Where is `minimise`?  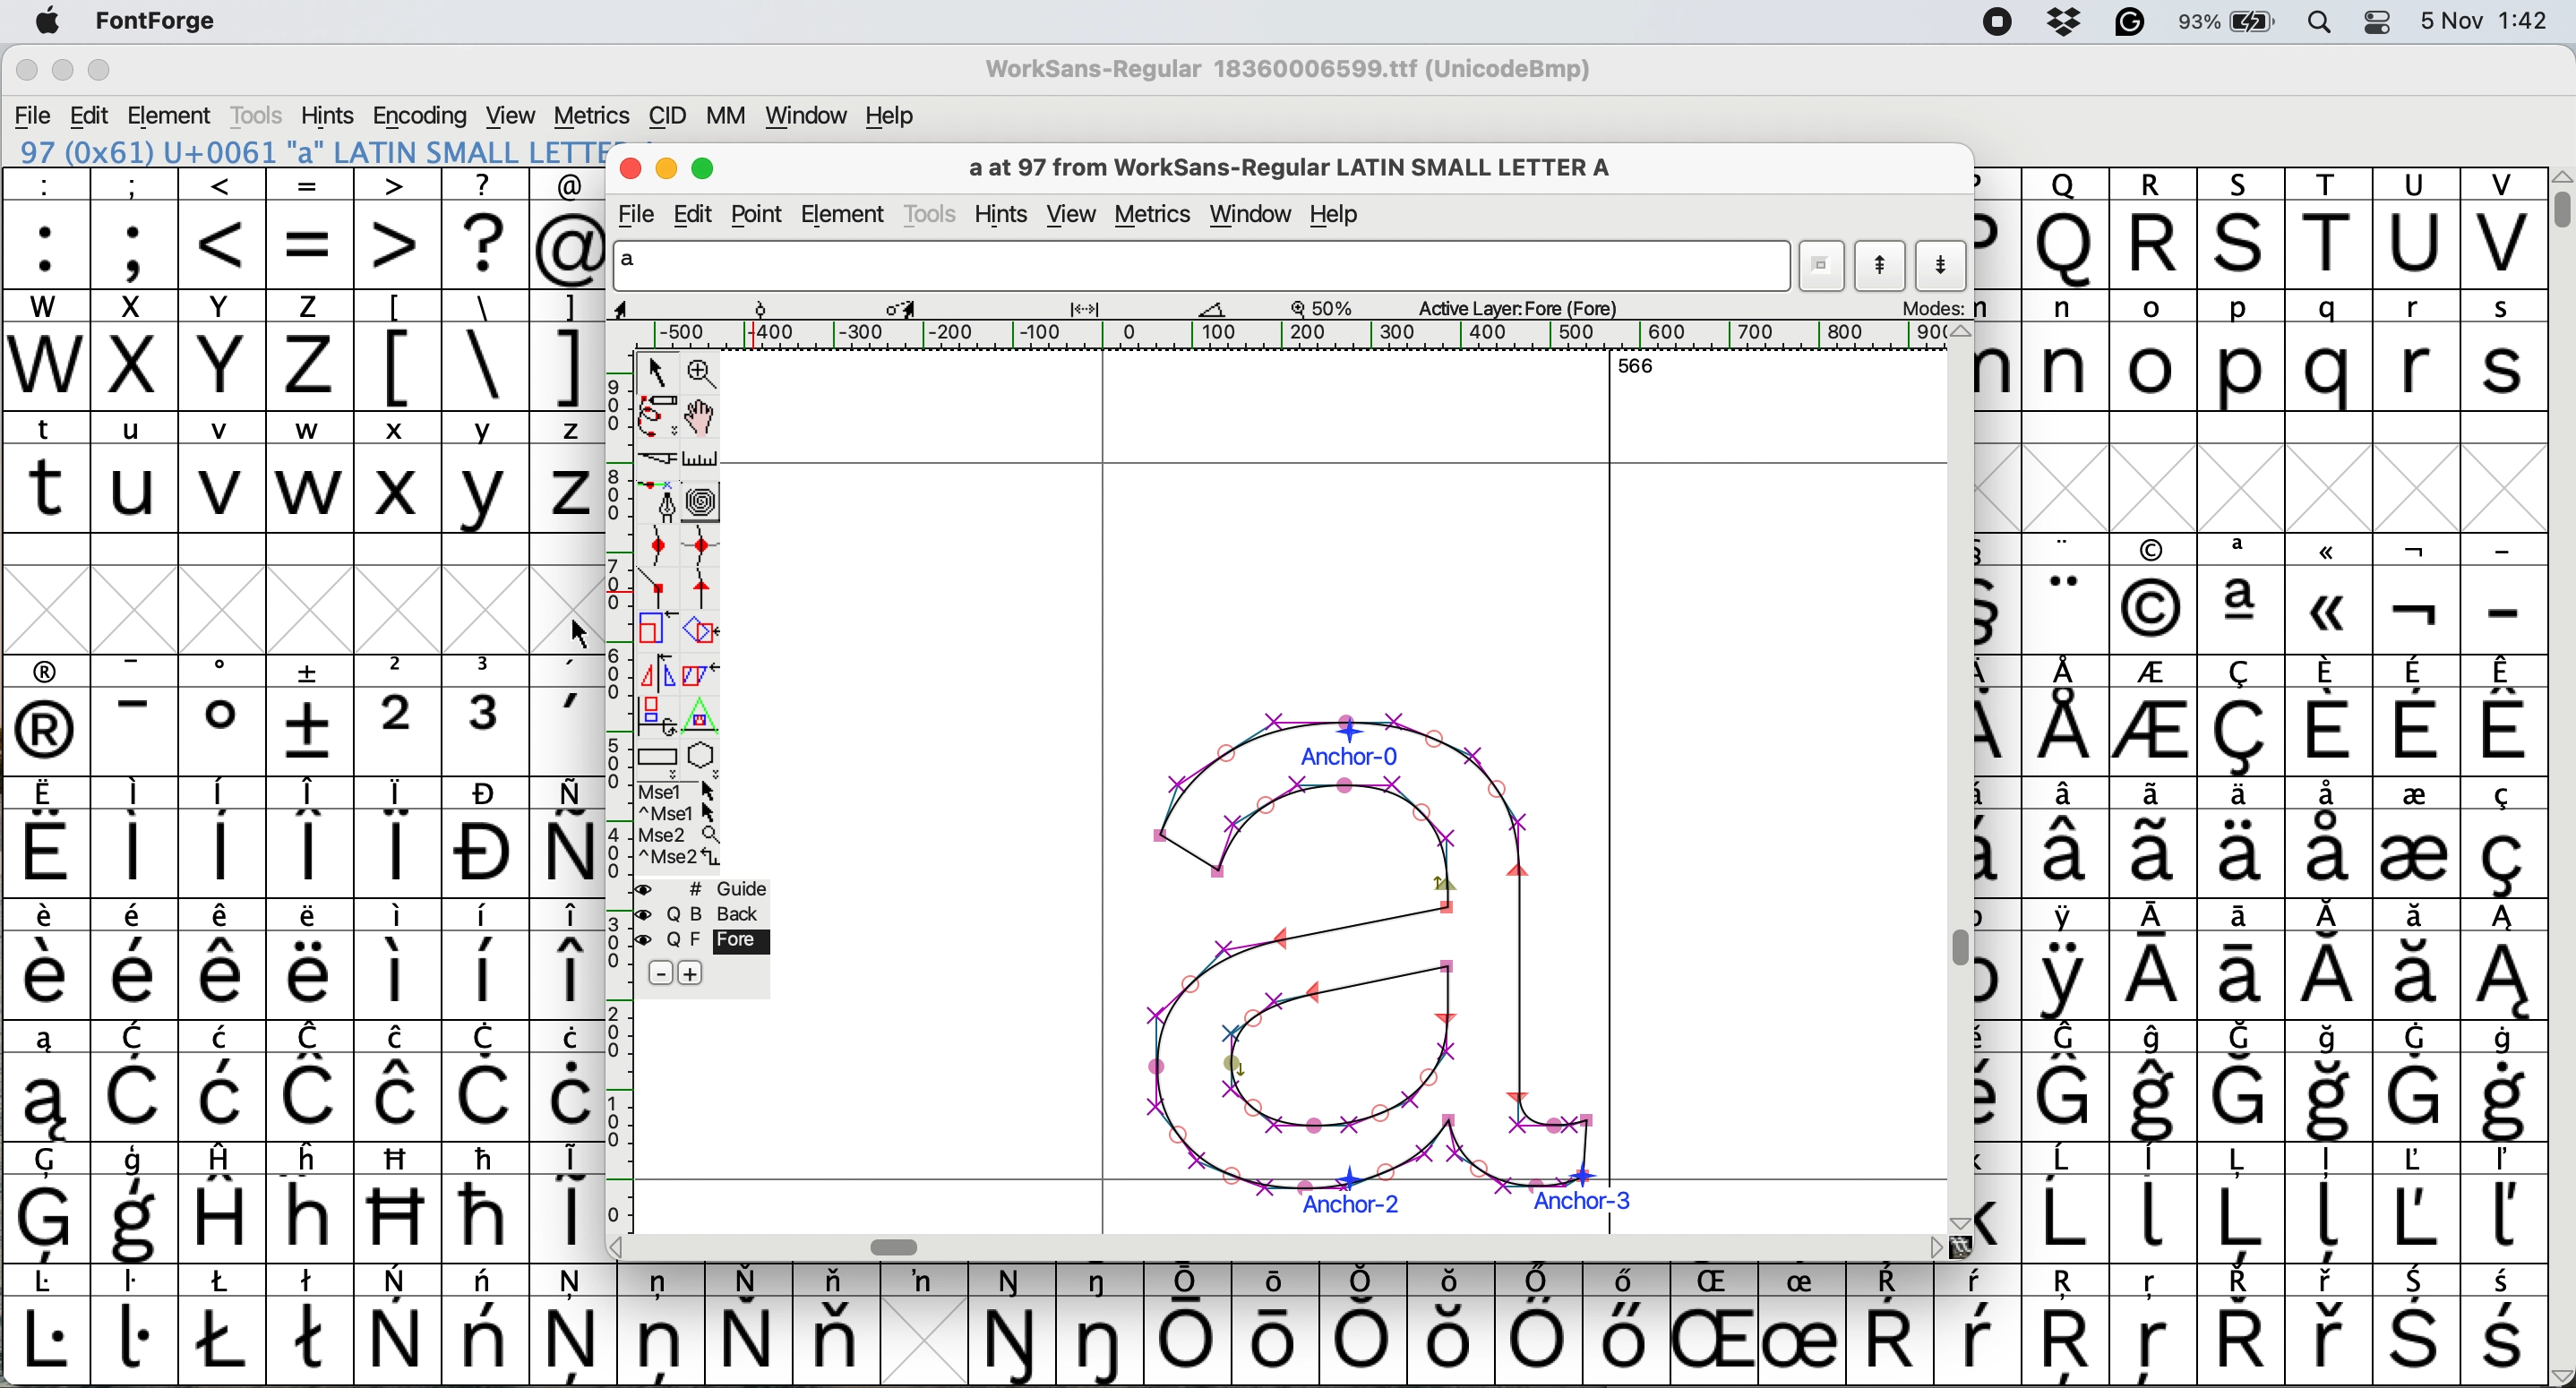
minimise is located at coordinates (60, 72).